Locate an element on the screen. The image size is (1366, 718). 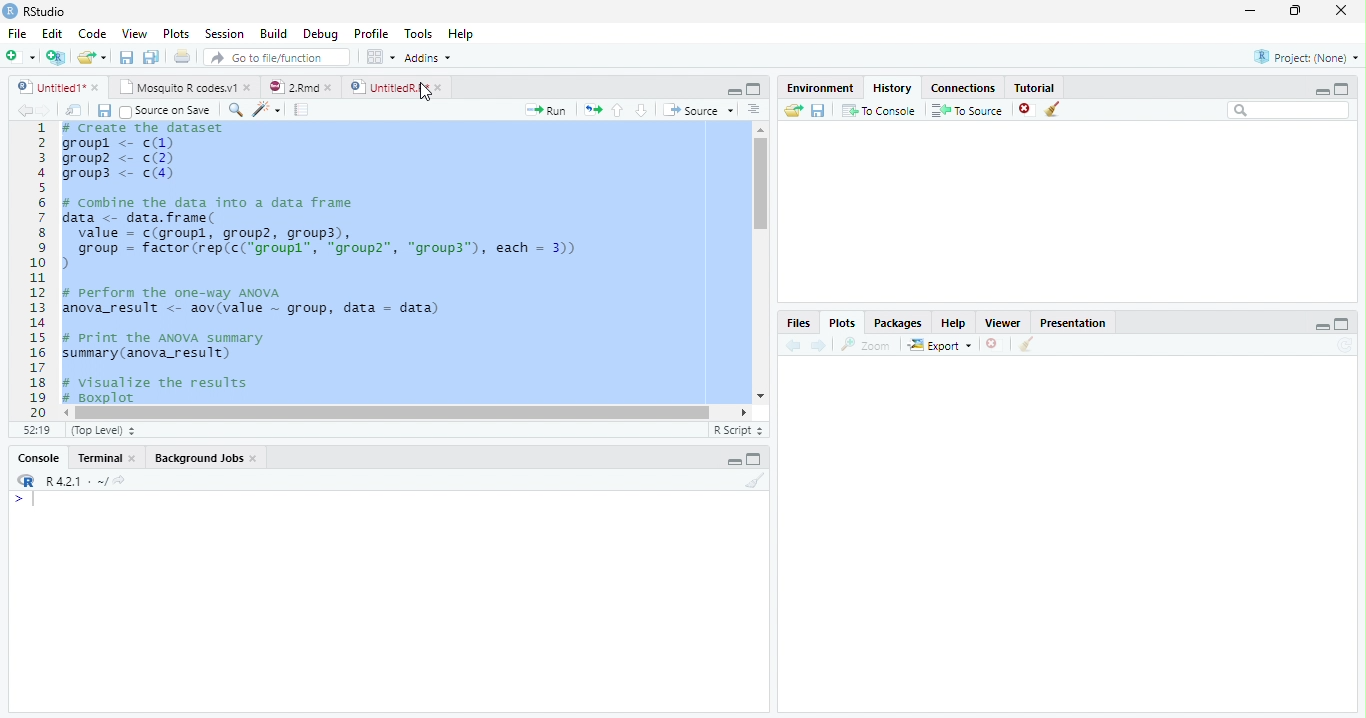
Source is located at coordinates (700, 111).